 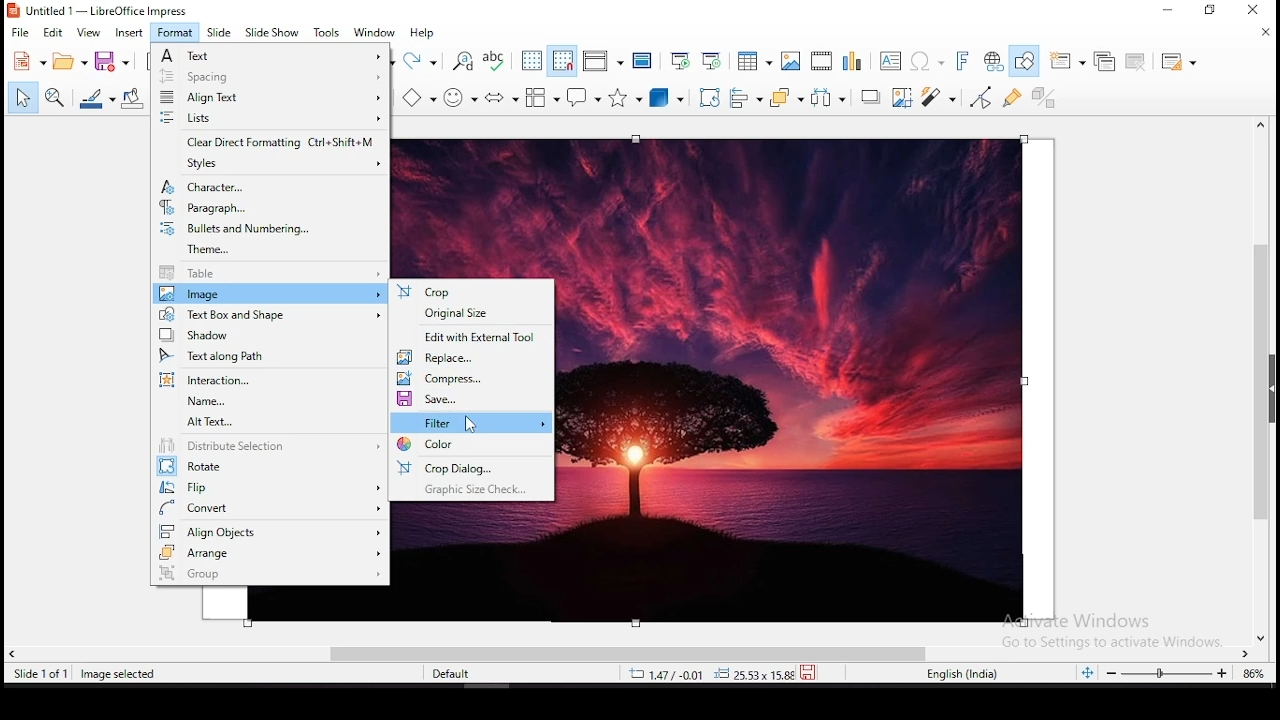 I want to click on restore, so click(x=1212, y=12).